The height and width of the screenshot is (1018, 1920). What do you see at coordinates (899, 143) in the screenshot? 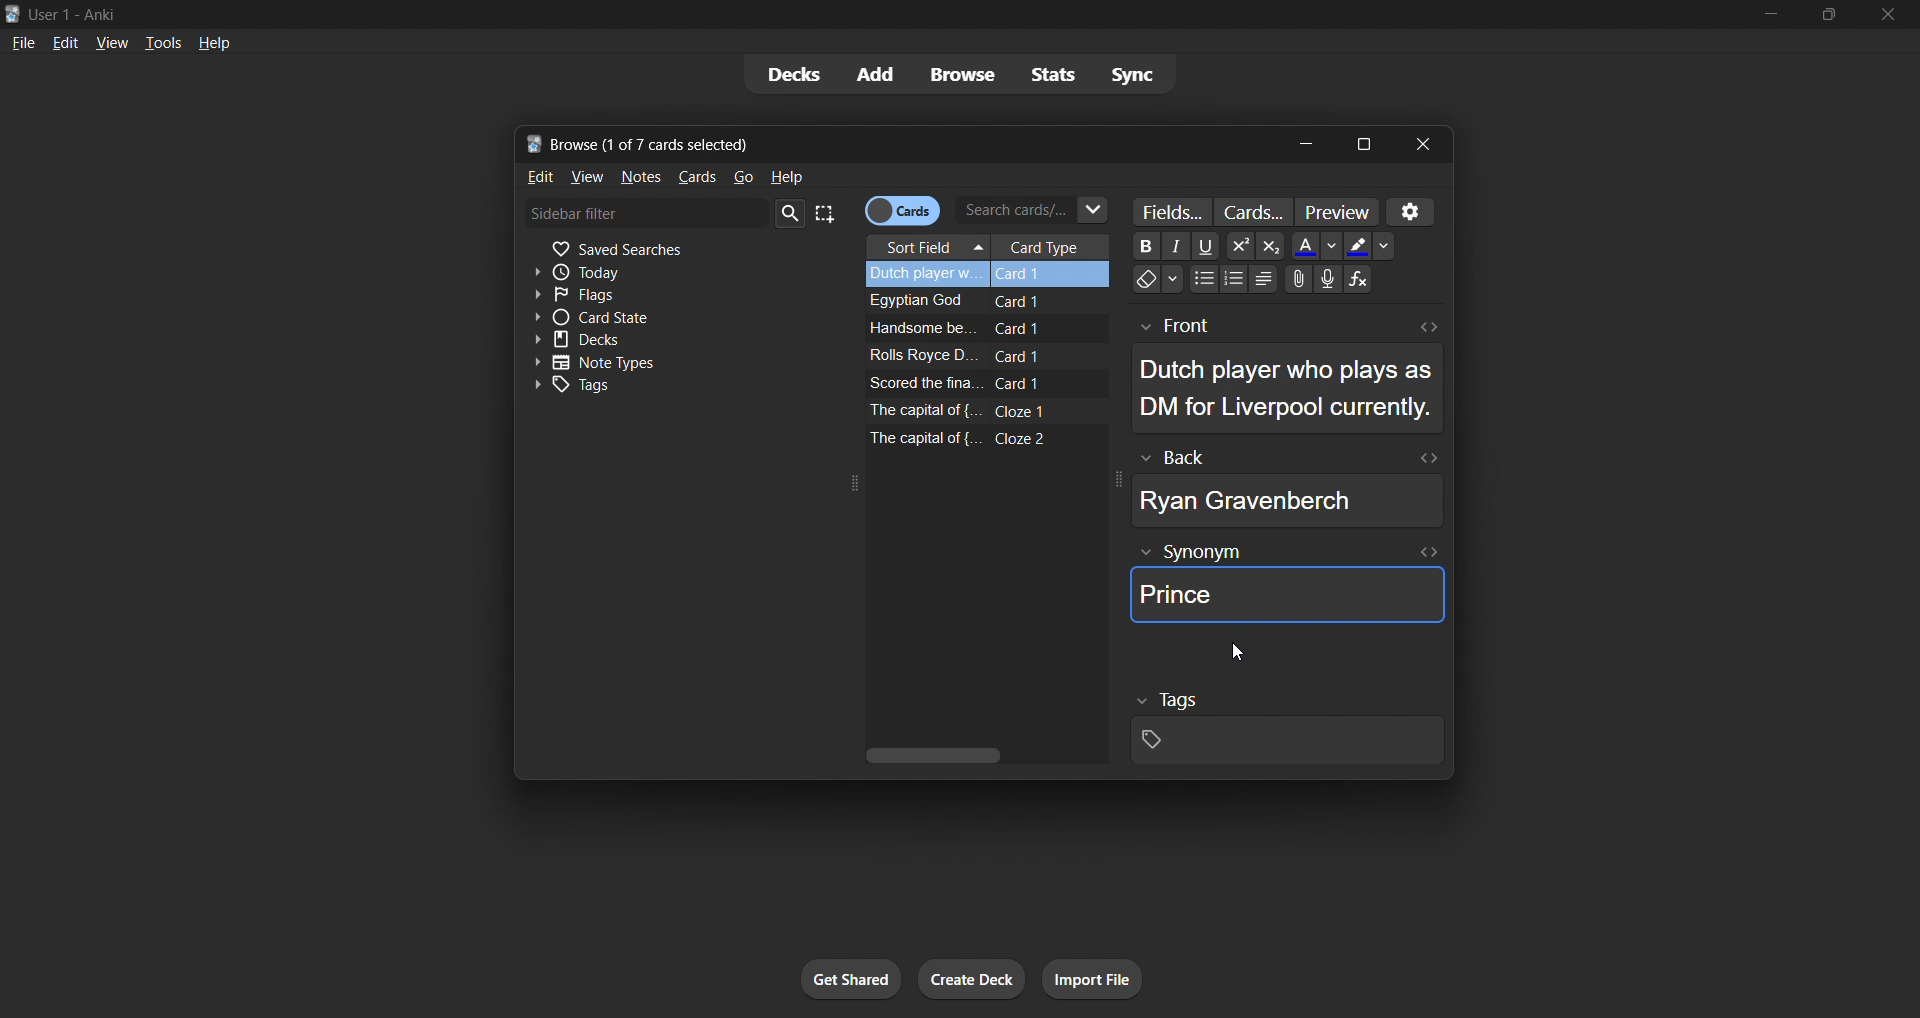
I see `title bar` at bounding box center [899, 143].